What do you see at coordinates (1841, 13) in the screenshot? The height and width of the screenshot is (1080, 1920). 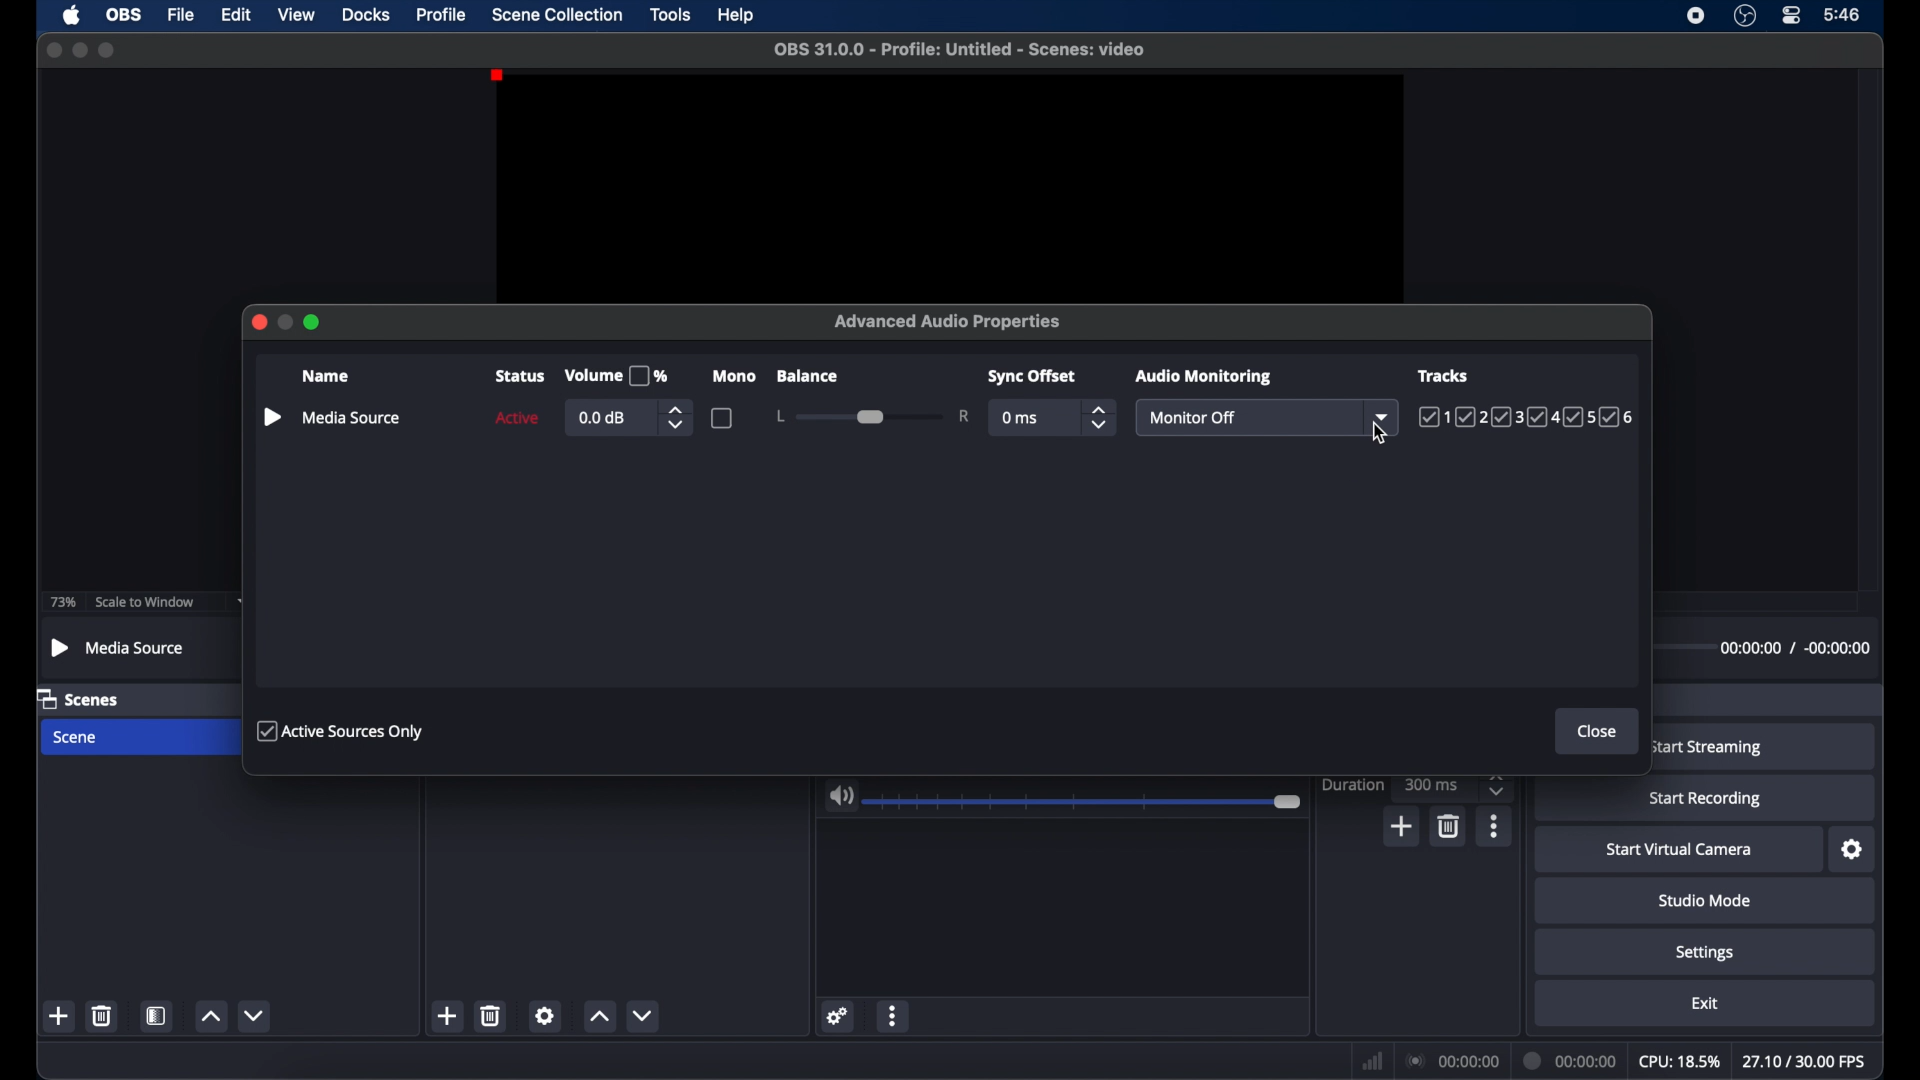 I see `time` at bounding box center [1841, 13].